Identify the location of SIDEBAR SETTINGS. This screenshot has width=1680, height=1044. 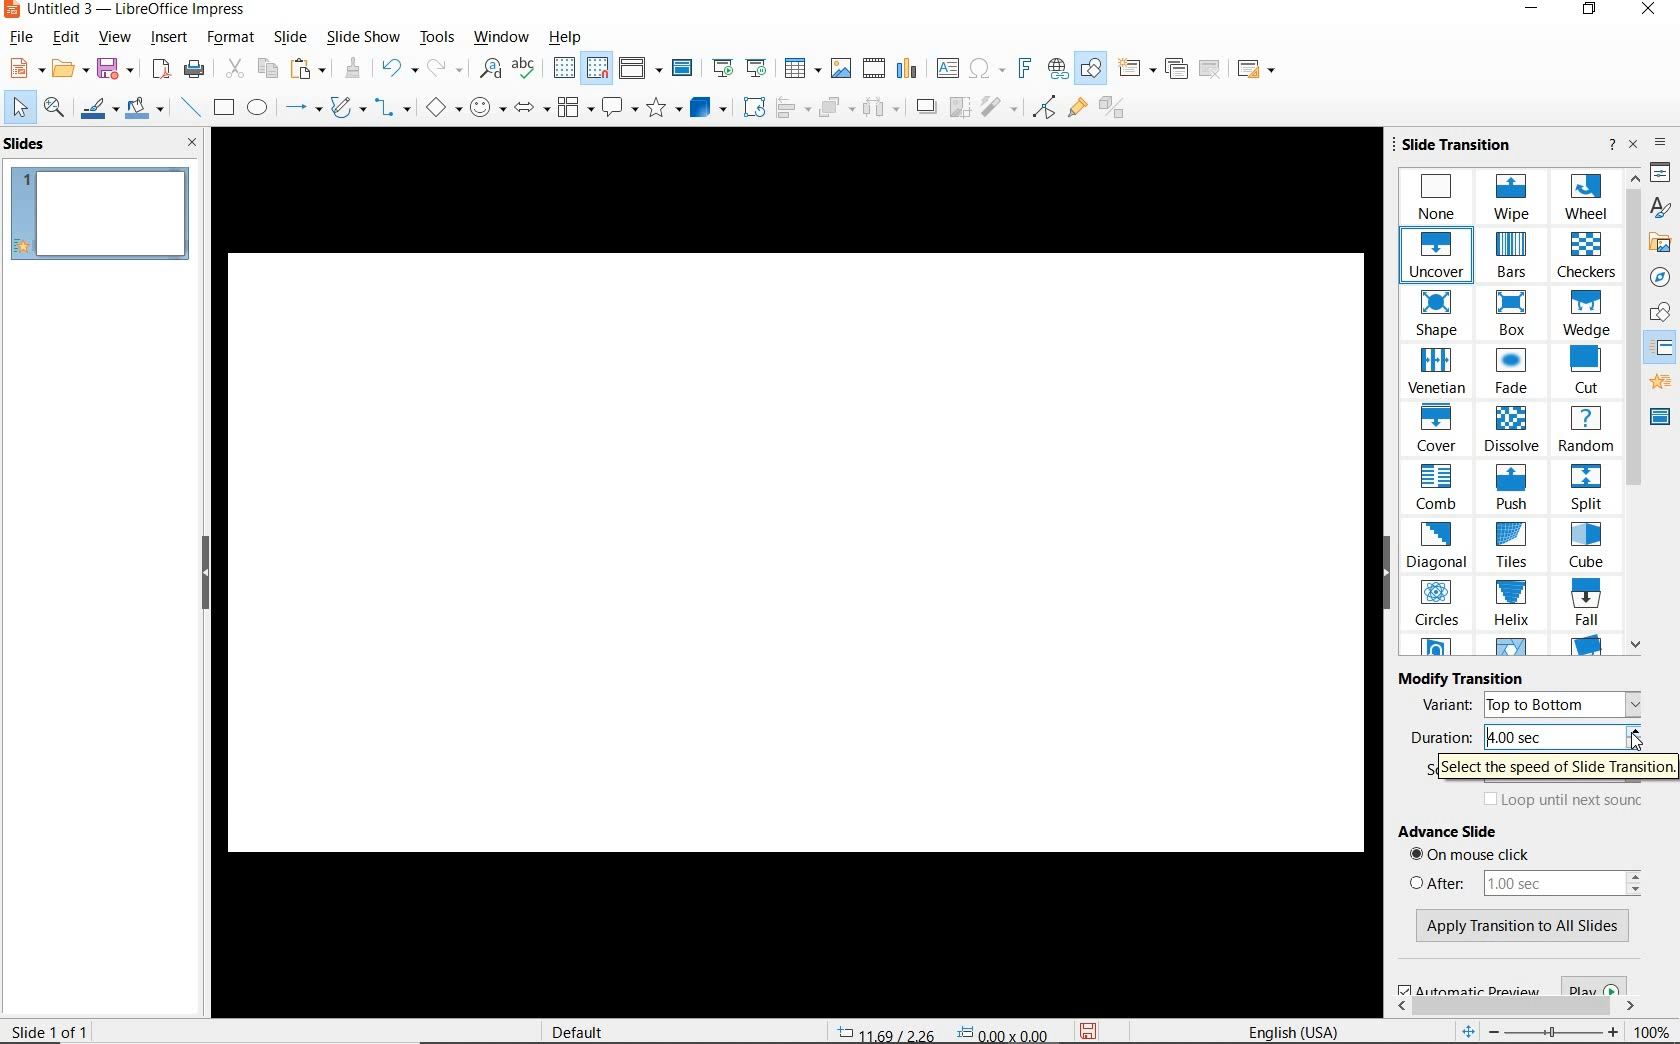
(1660, 143).